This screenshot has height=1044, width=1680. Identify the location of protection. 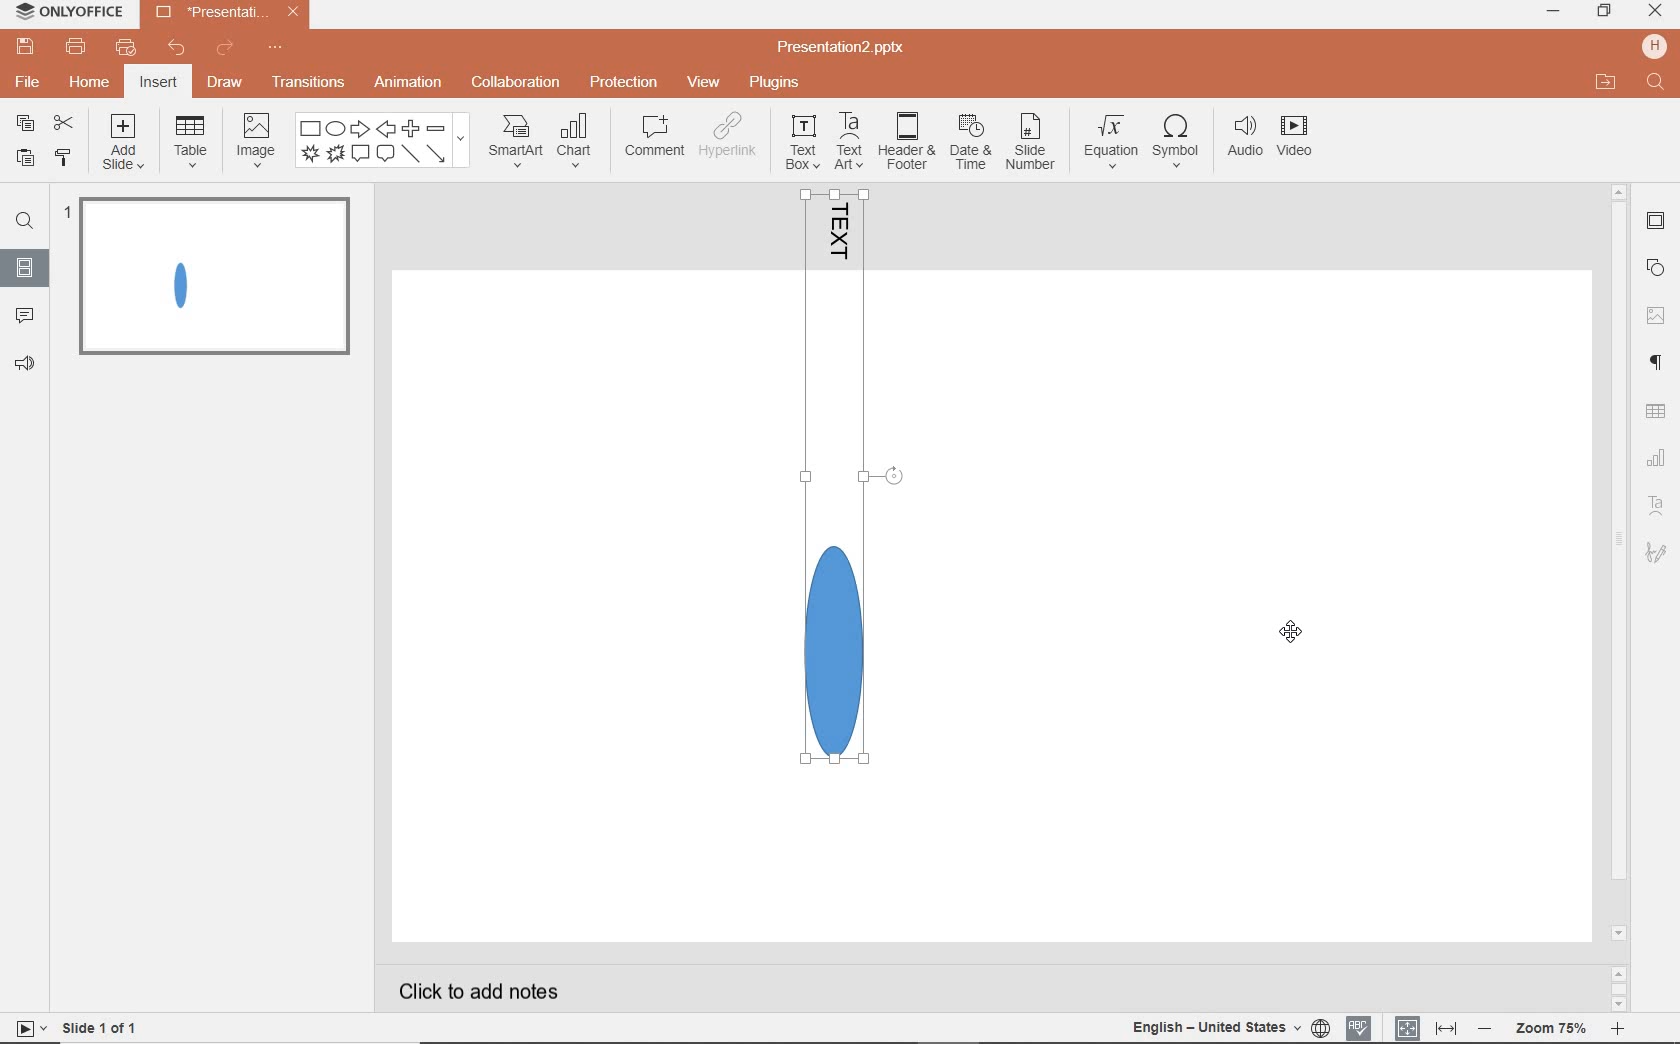
(623, 82).